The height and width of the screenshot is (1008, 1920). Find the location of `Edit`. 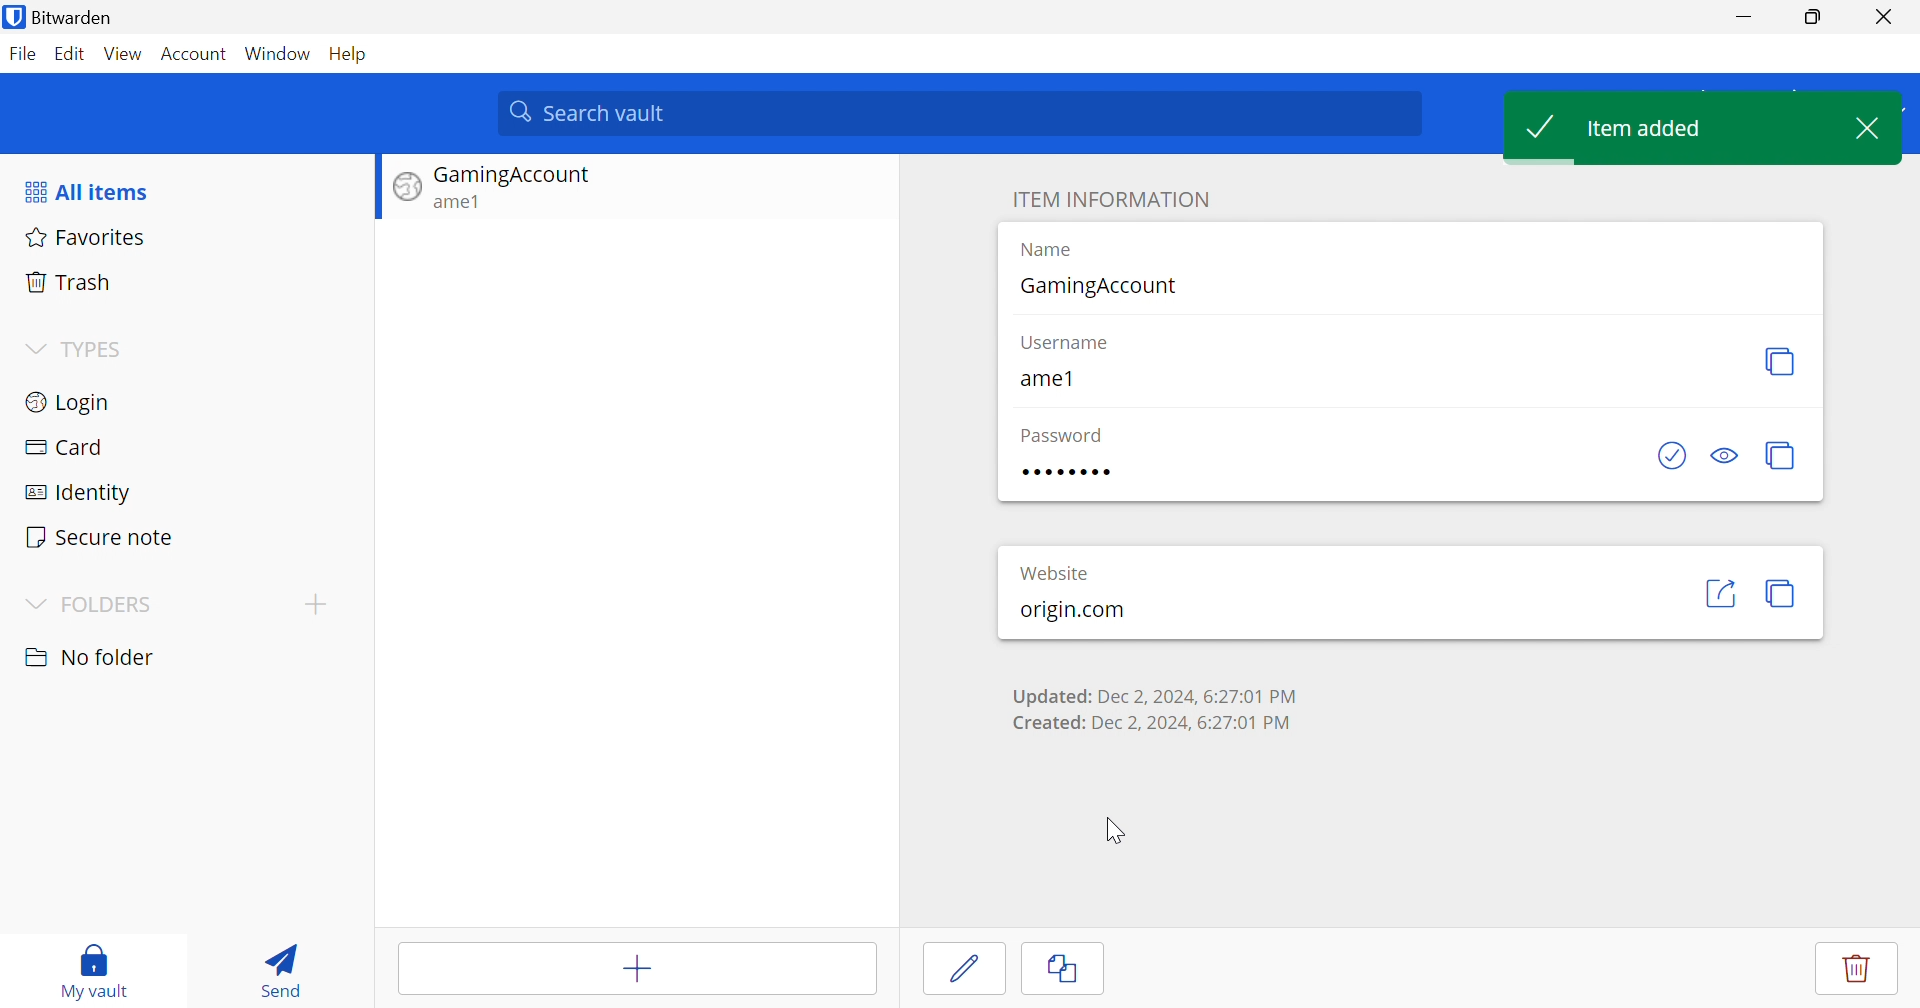

Edit is located at coordinates (964, 968).